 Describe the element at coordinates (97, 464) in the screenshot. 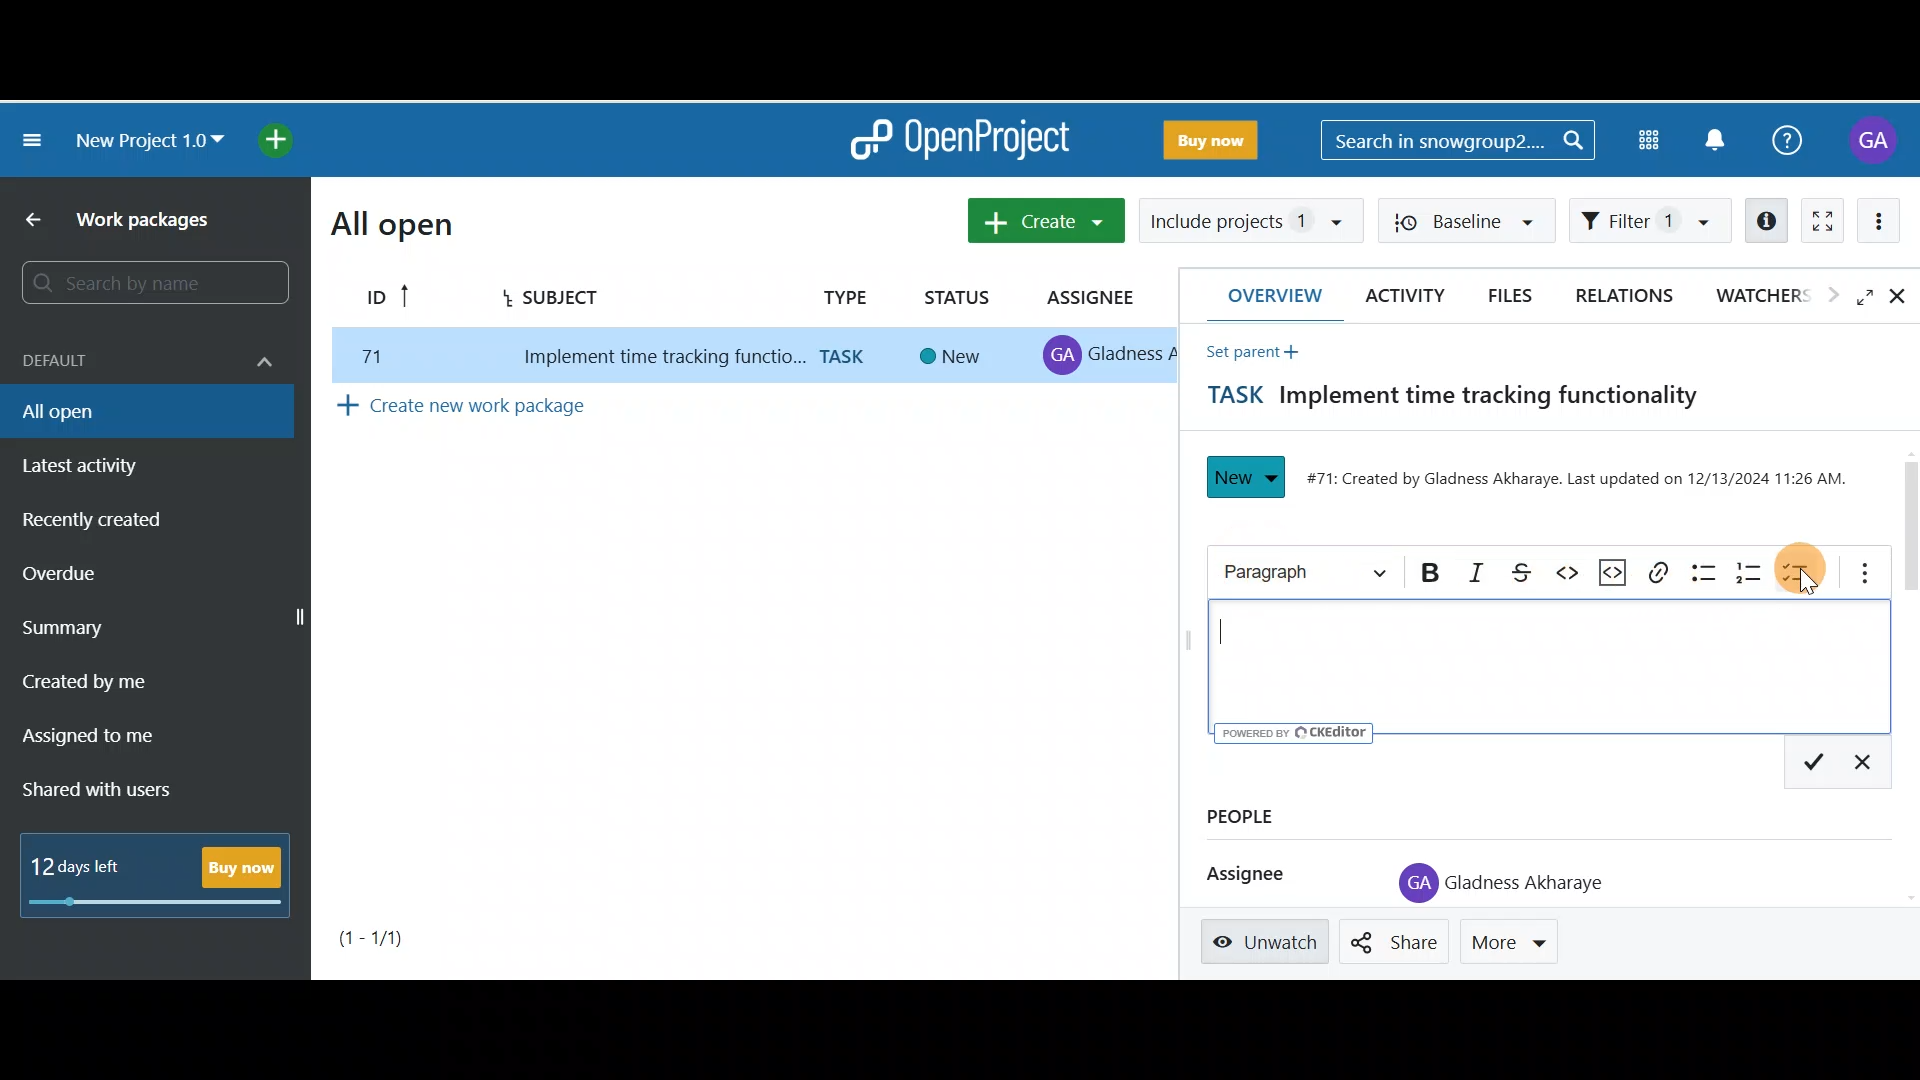

I see `Latest activity` at that location.